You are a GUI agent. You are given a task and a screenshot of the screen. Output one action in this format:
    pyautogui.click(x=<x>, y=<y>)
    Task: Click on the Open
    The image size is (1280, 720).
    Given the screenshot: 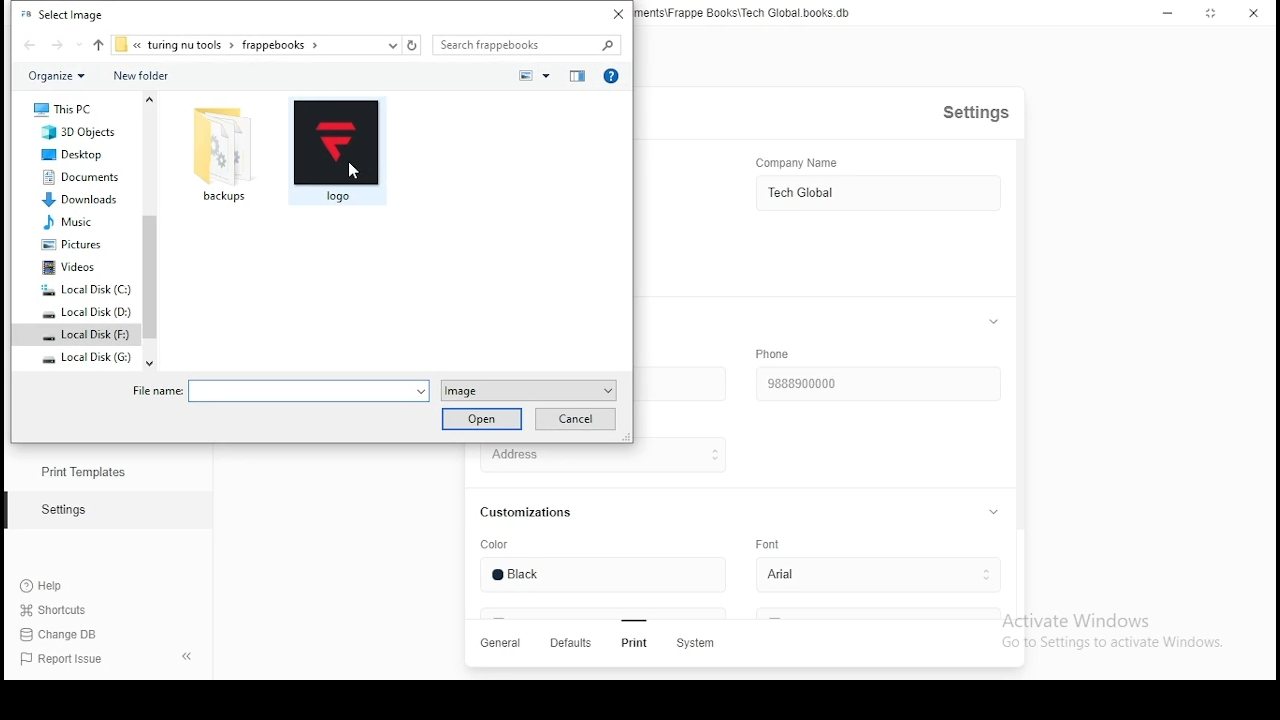 What is the action you would take?
    pyautogui.click(x=480, y=419)
    